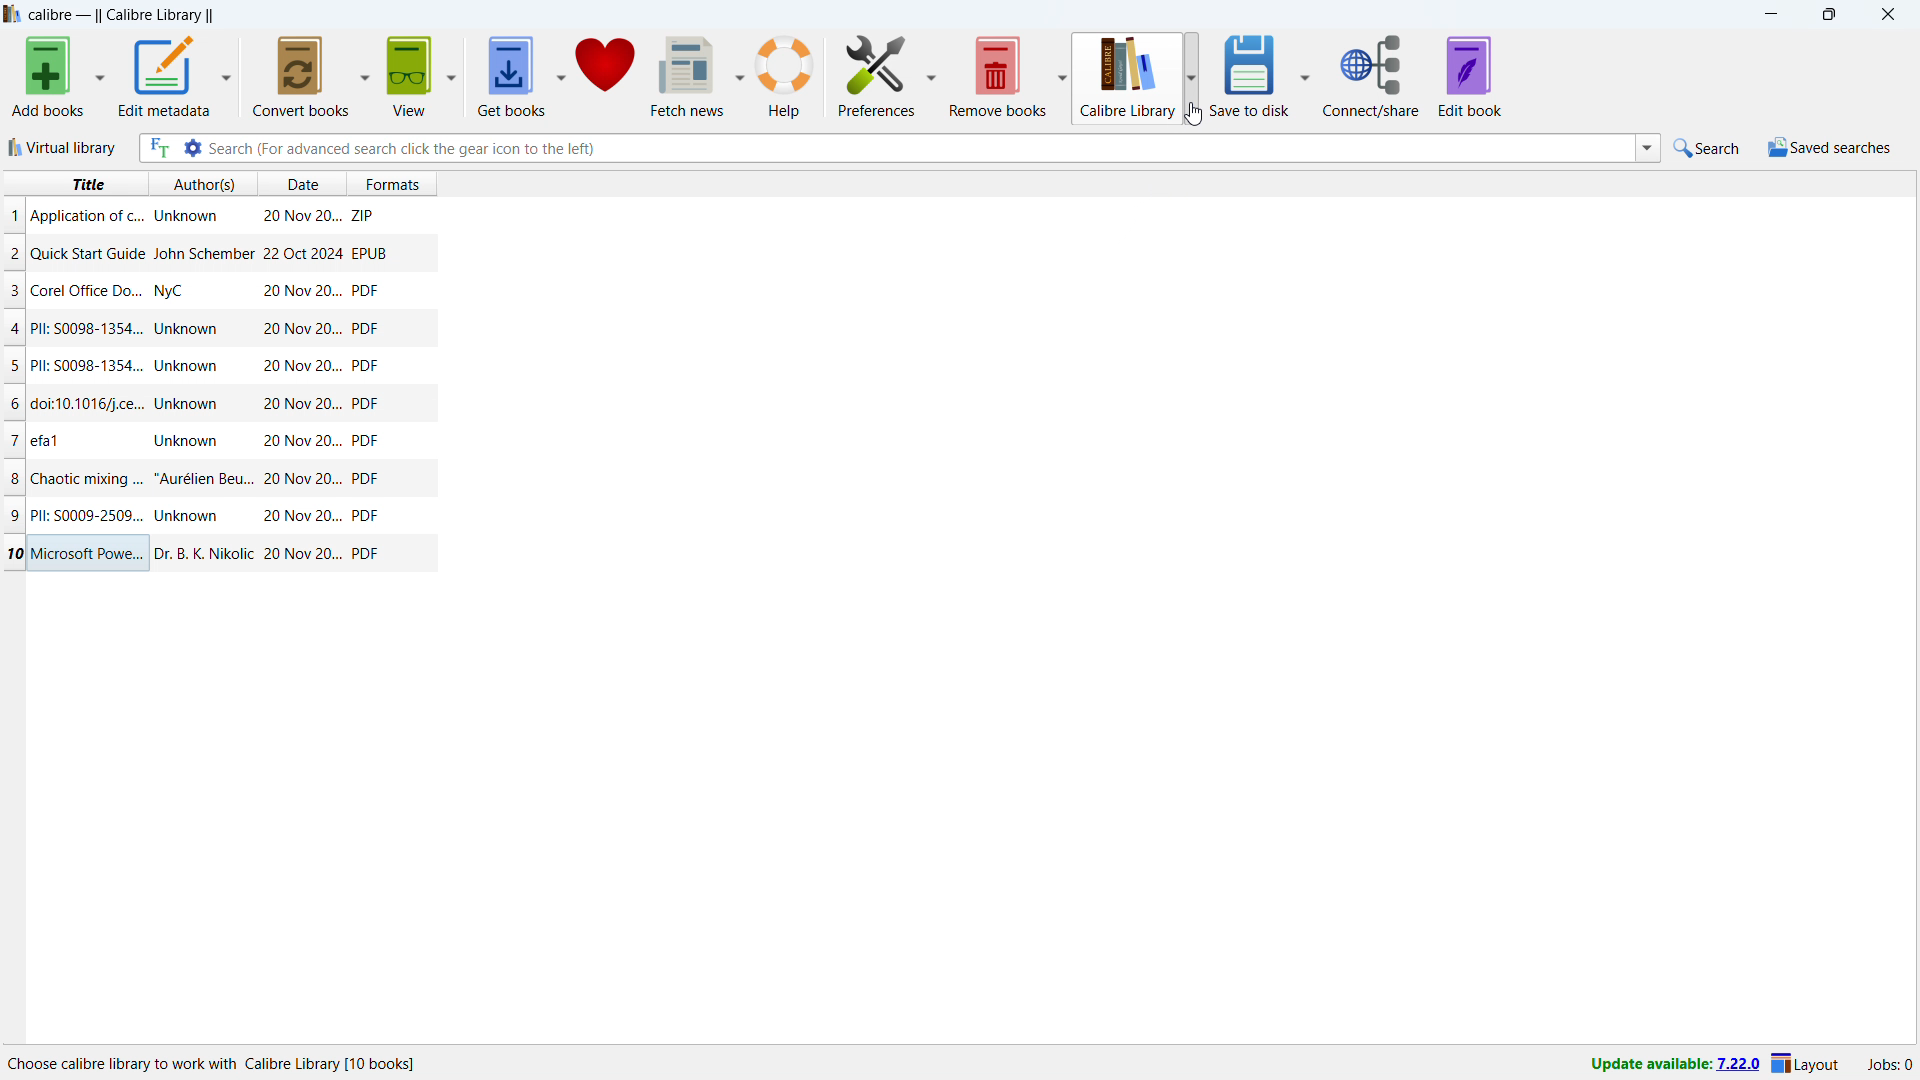 This screenshot has height=1080, width=1920. What do you see at coordinates (742, 75) in the screenshot?
I see `fetch news options` at bounding box center [742, 75].